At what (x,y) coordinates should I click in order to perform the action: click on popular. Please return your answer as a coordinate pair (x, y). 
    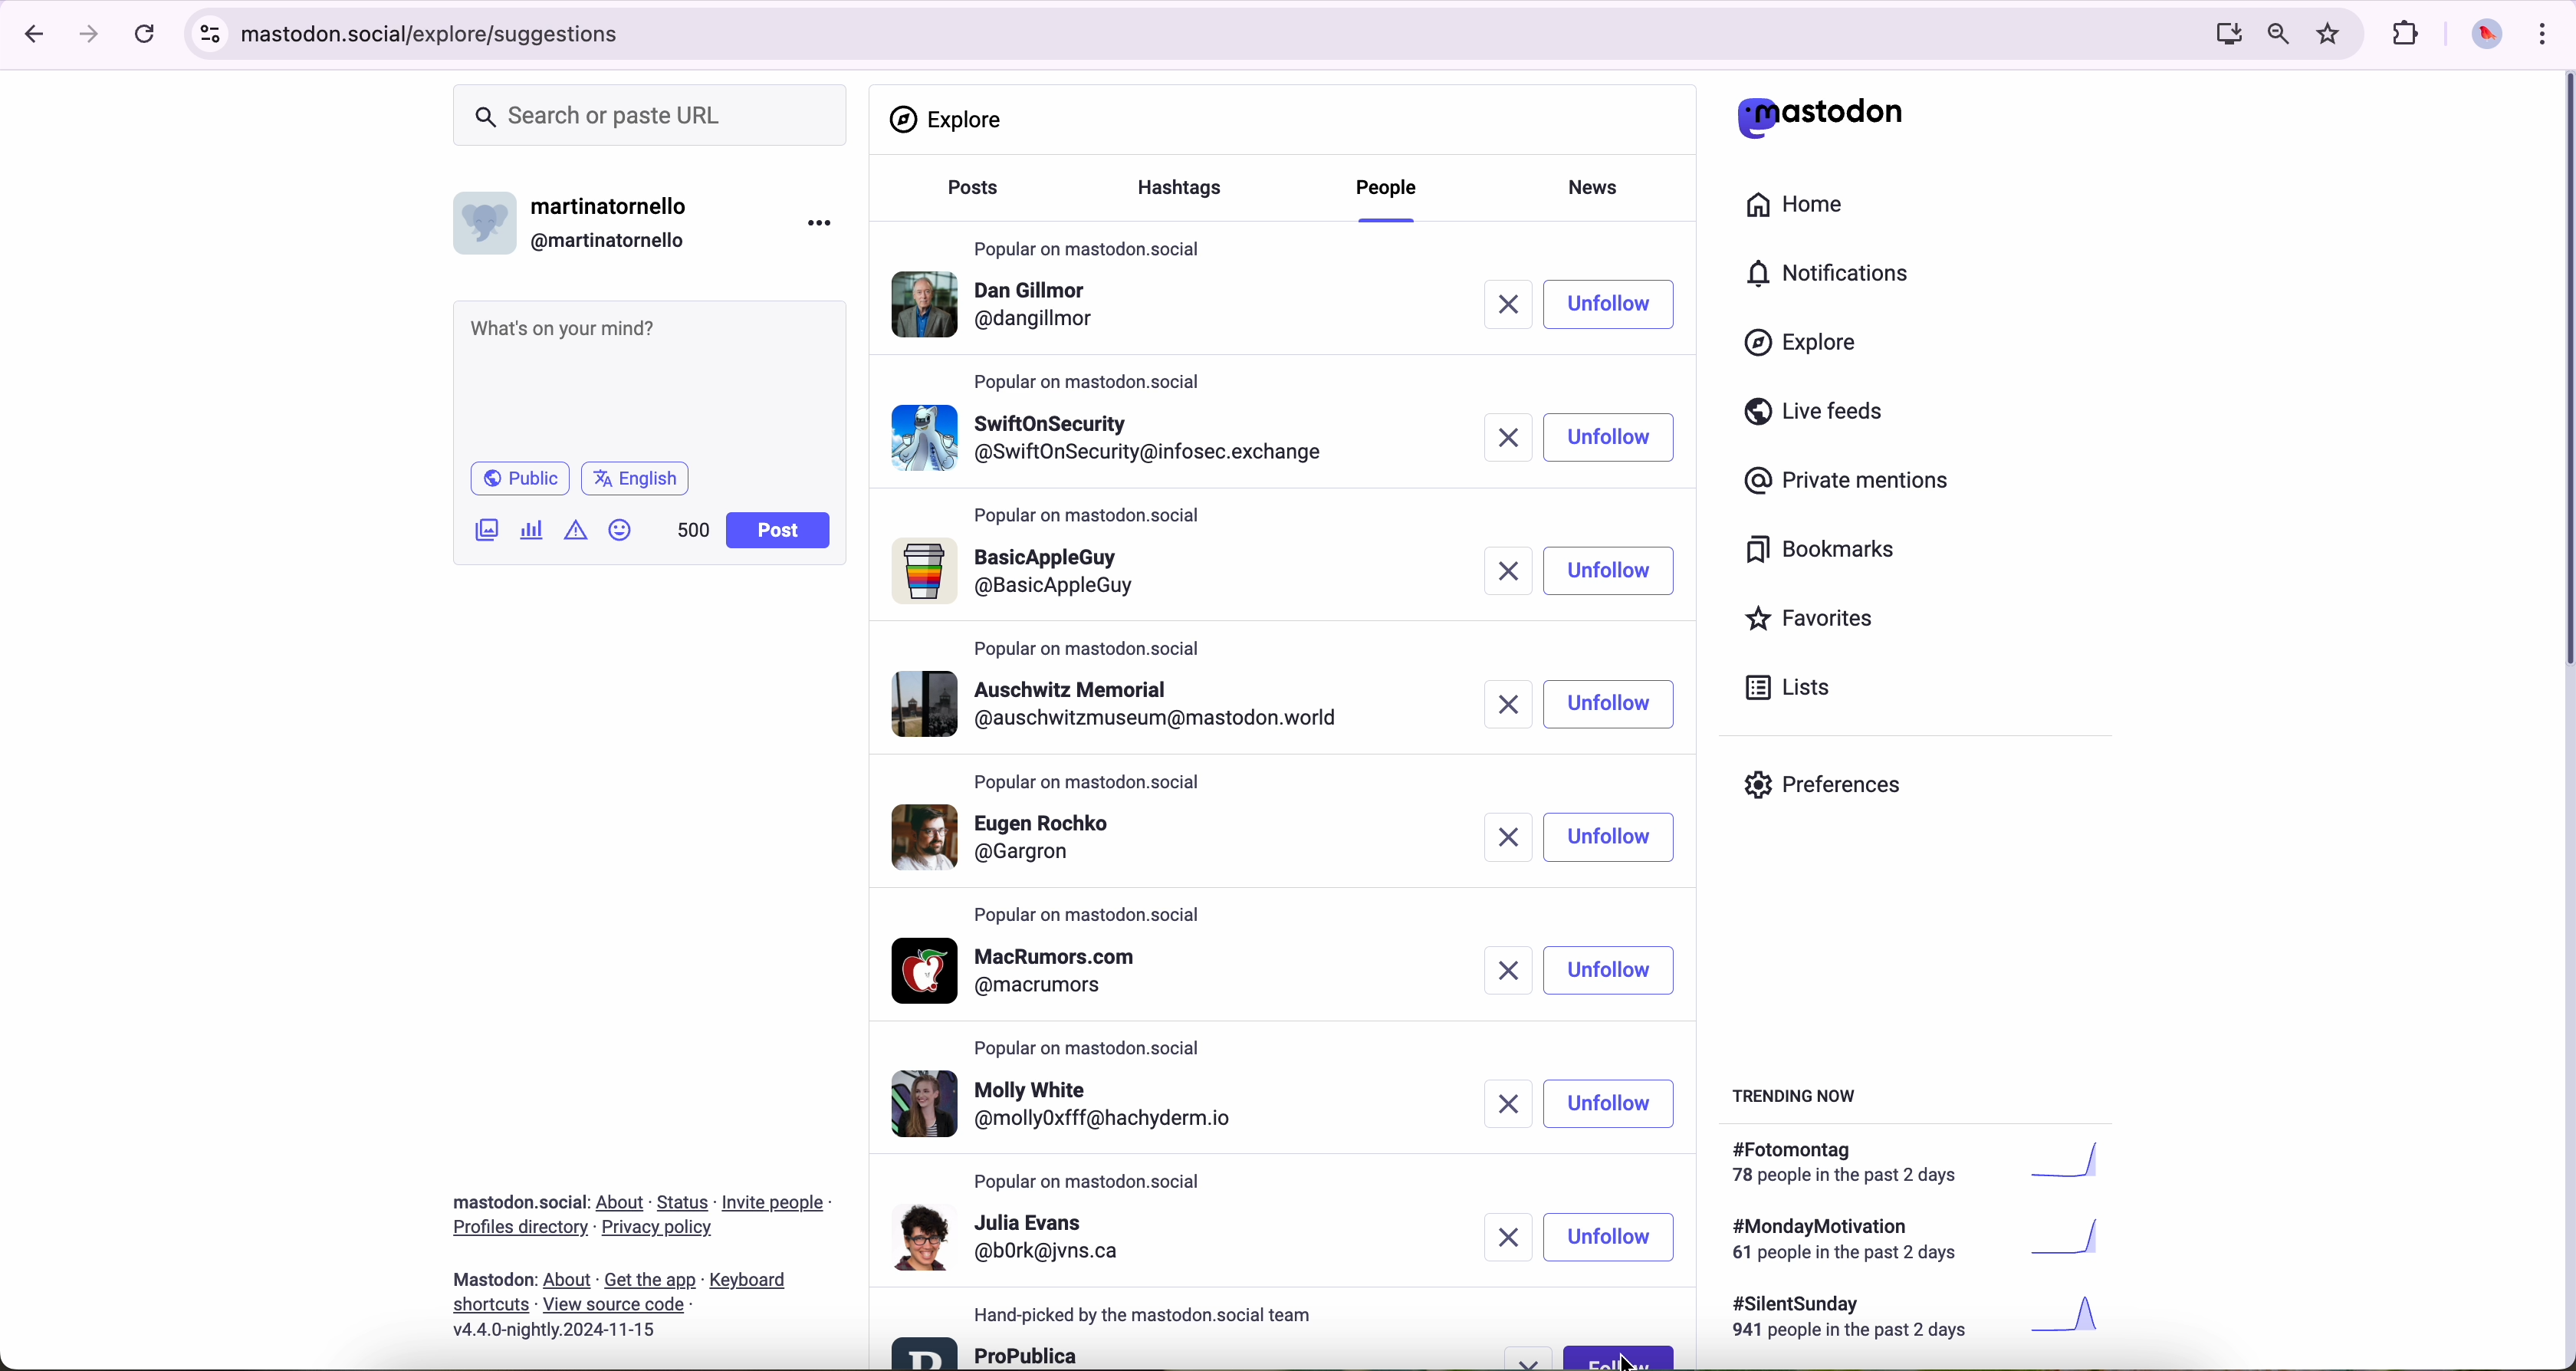
    Looking at the image, I should click on (1088, 648).